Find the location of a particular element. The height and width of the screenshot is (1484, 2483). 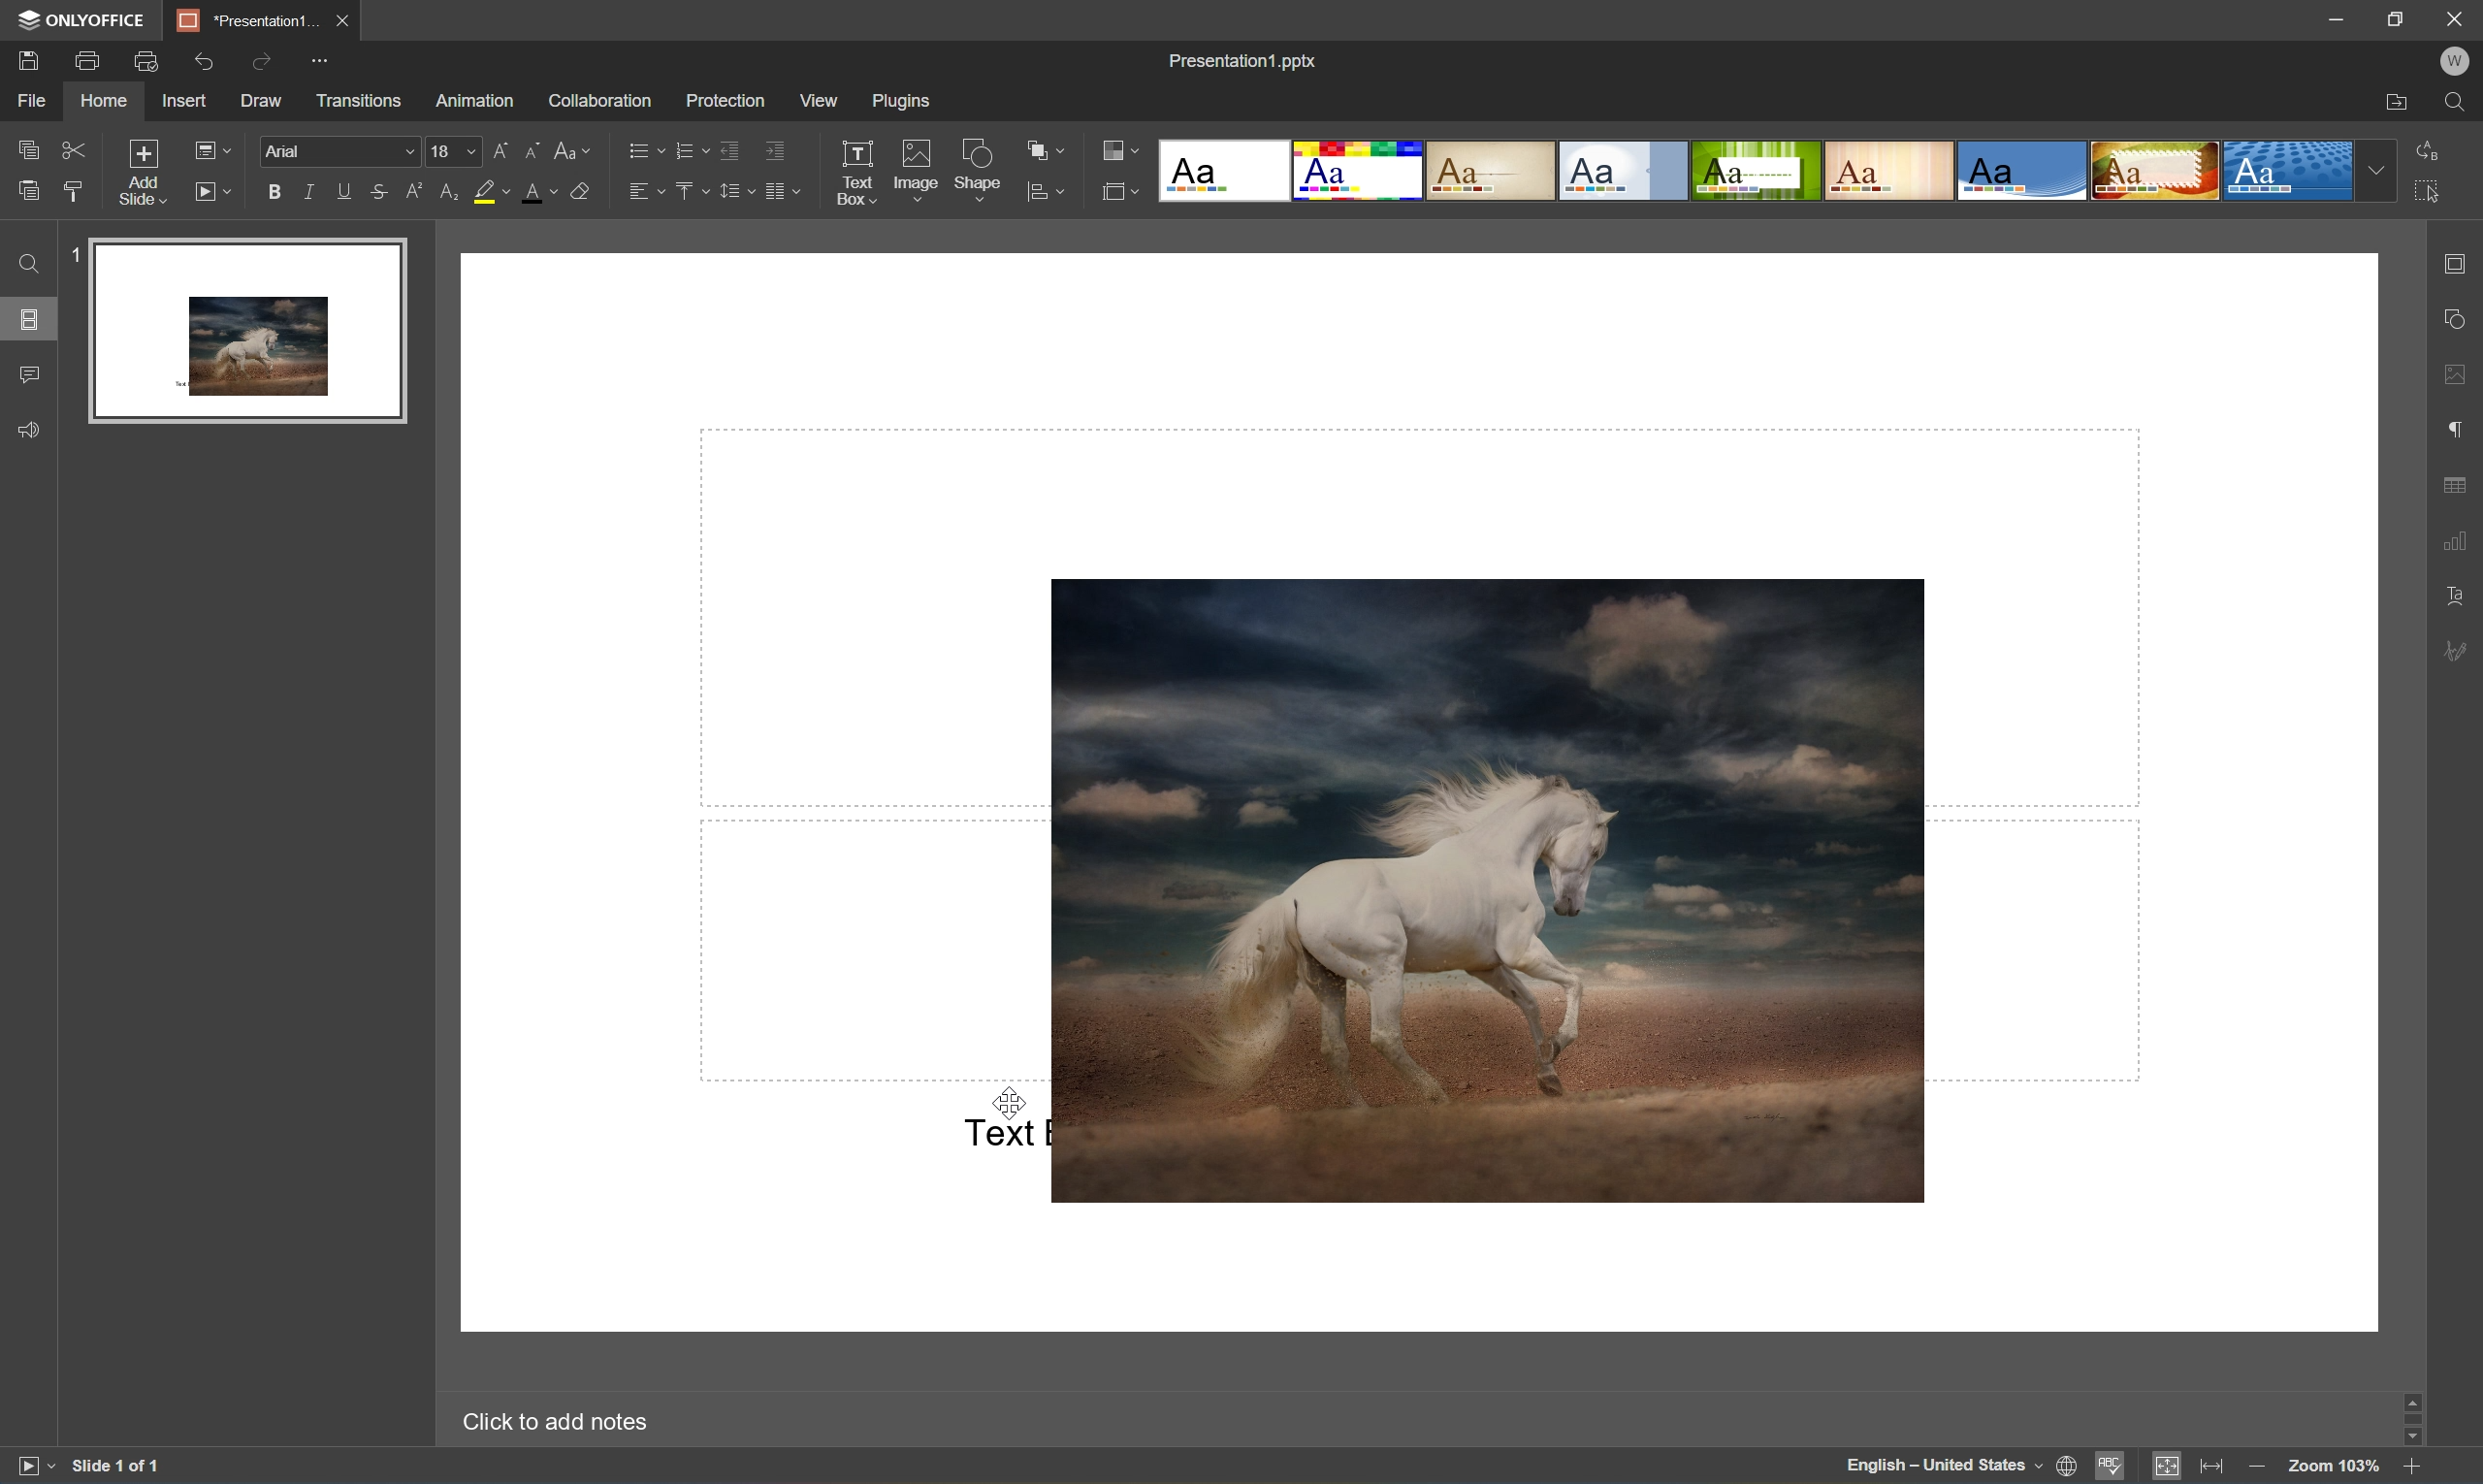

Arial is located at coordinates (334, 153).